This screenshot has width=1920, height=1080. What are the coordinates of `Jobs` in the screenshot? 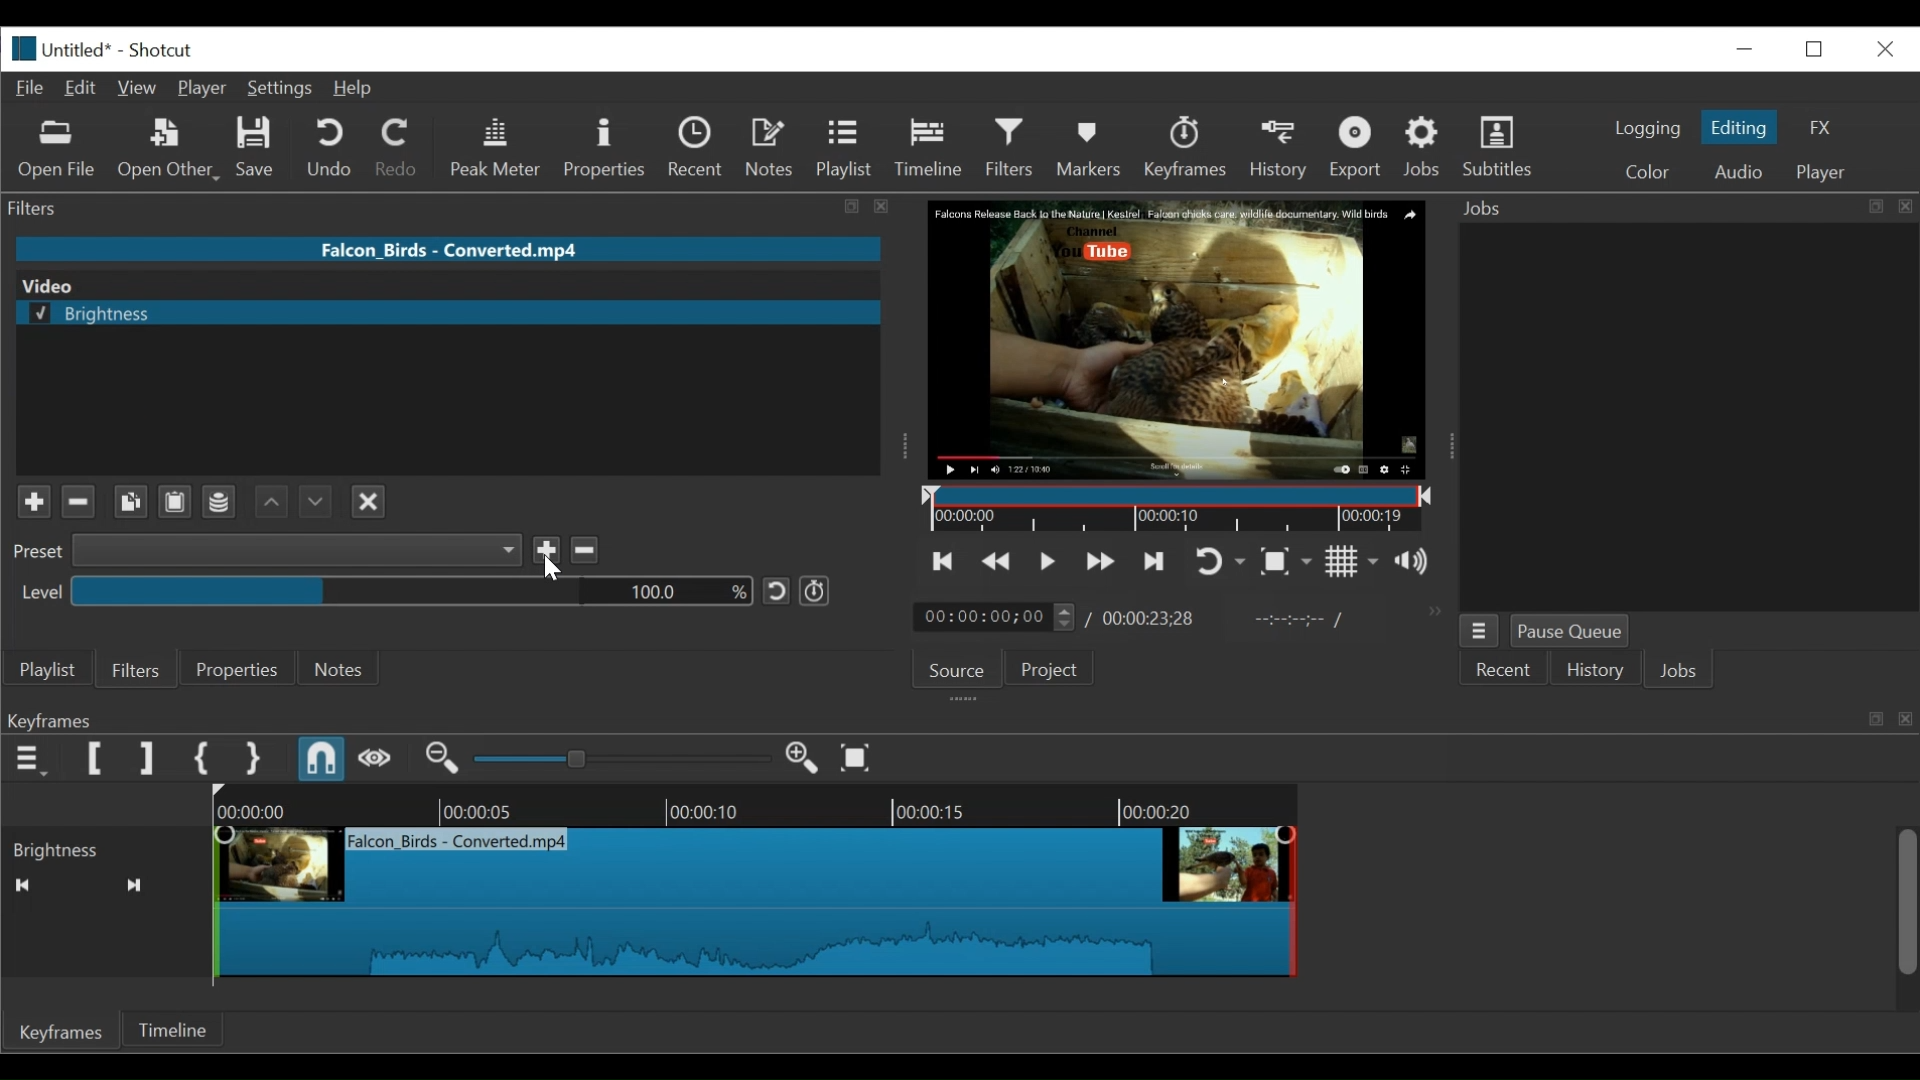 It's located at (1423, 149).